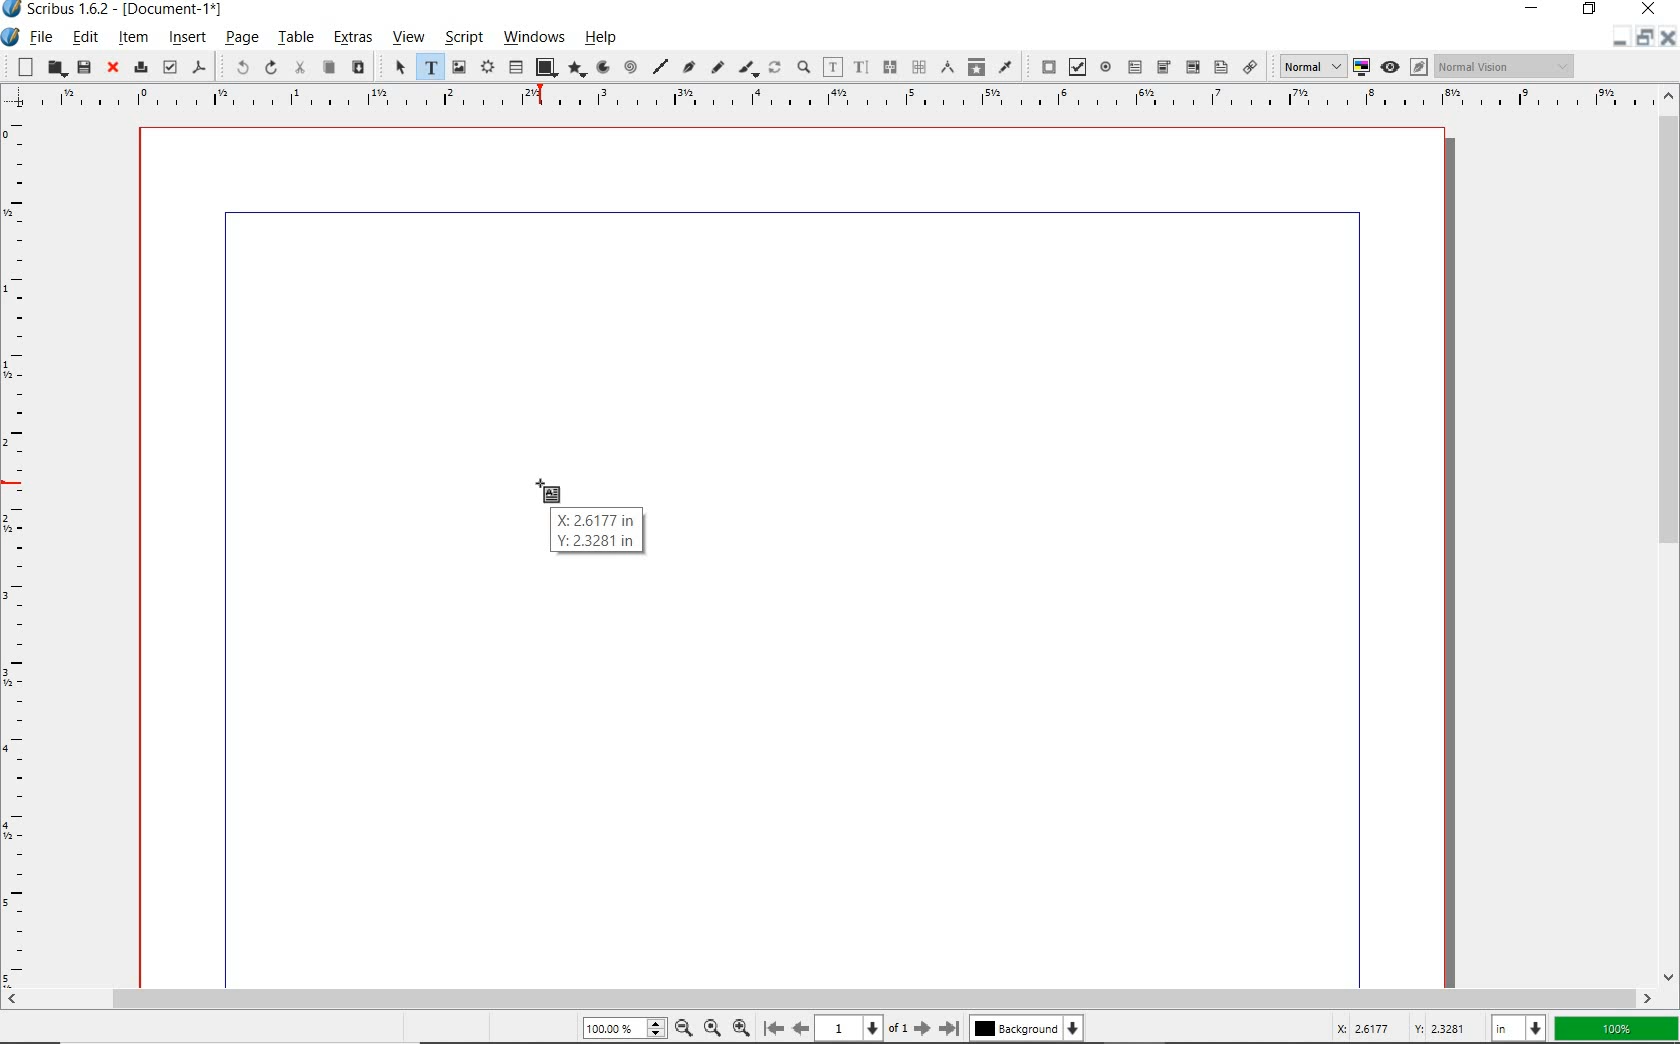  What do you see at coordinates (113, 68) in the screenshot?
I see `close` at bounding box center [113, 68].